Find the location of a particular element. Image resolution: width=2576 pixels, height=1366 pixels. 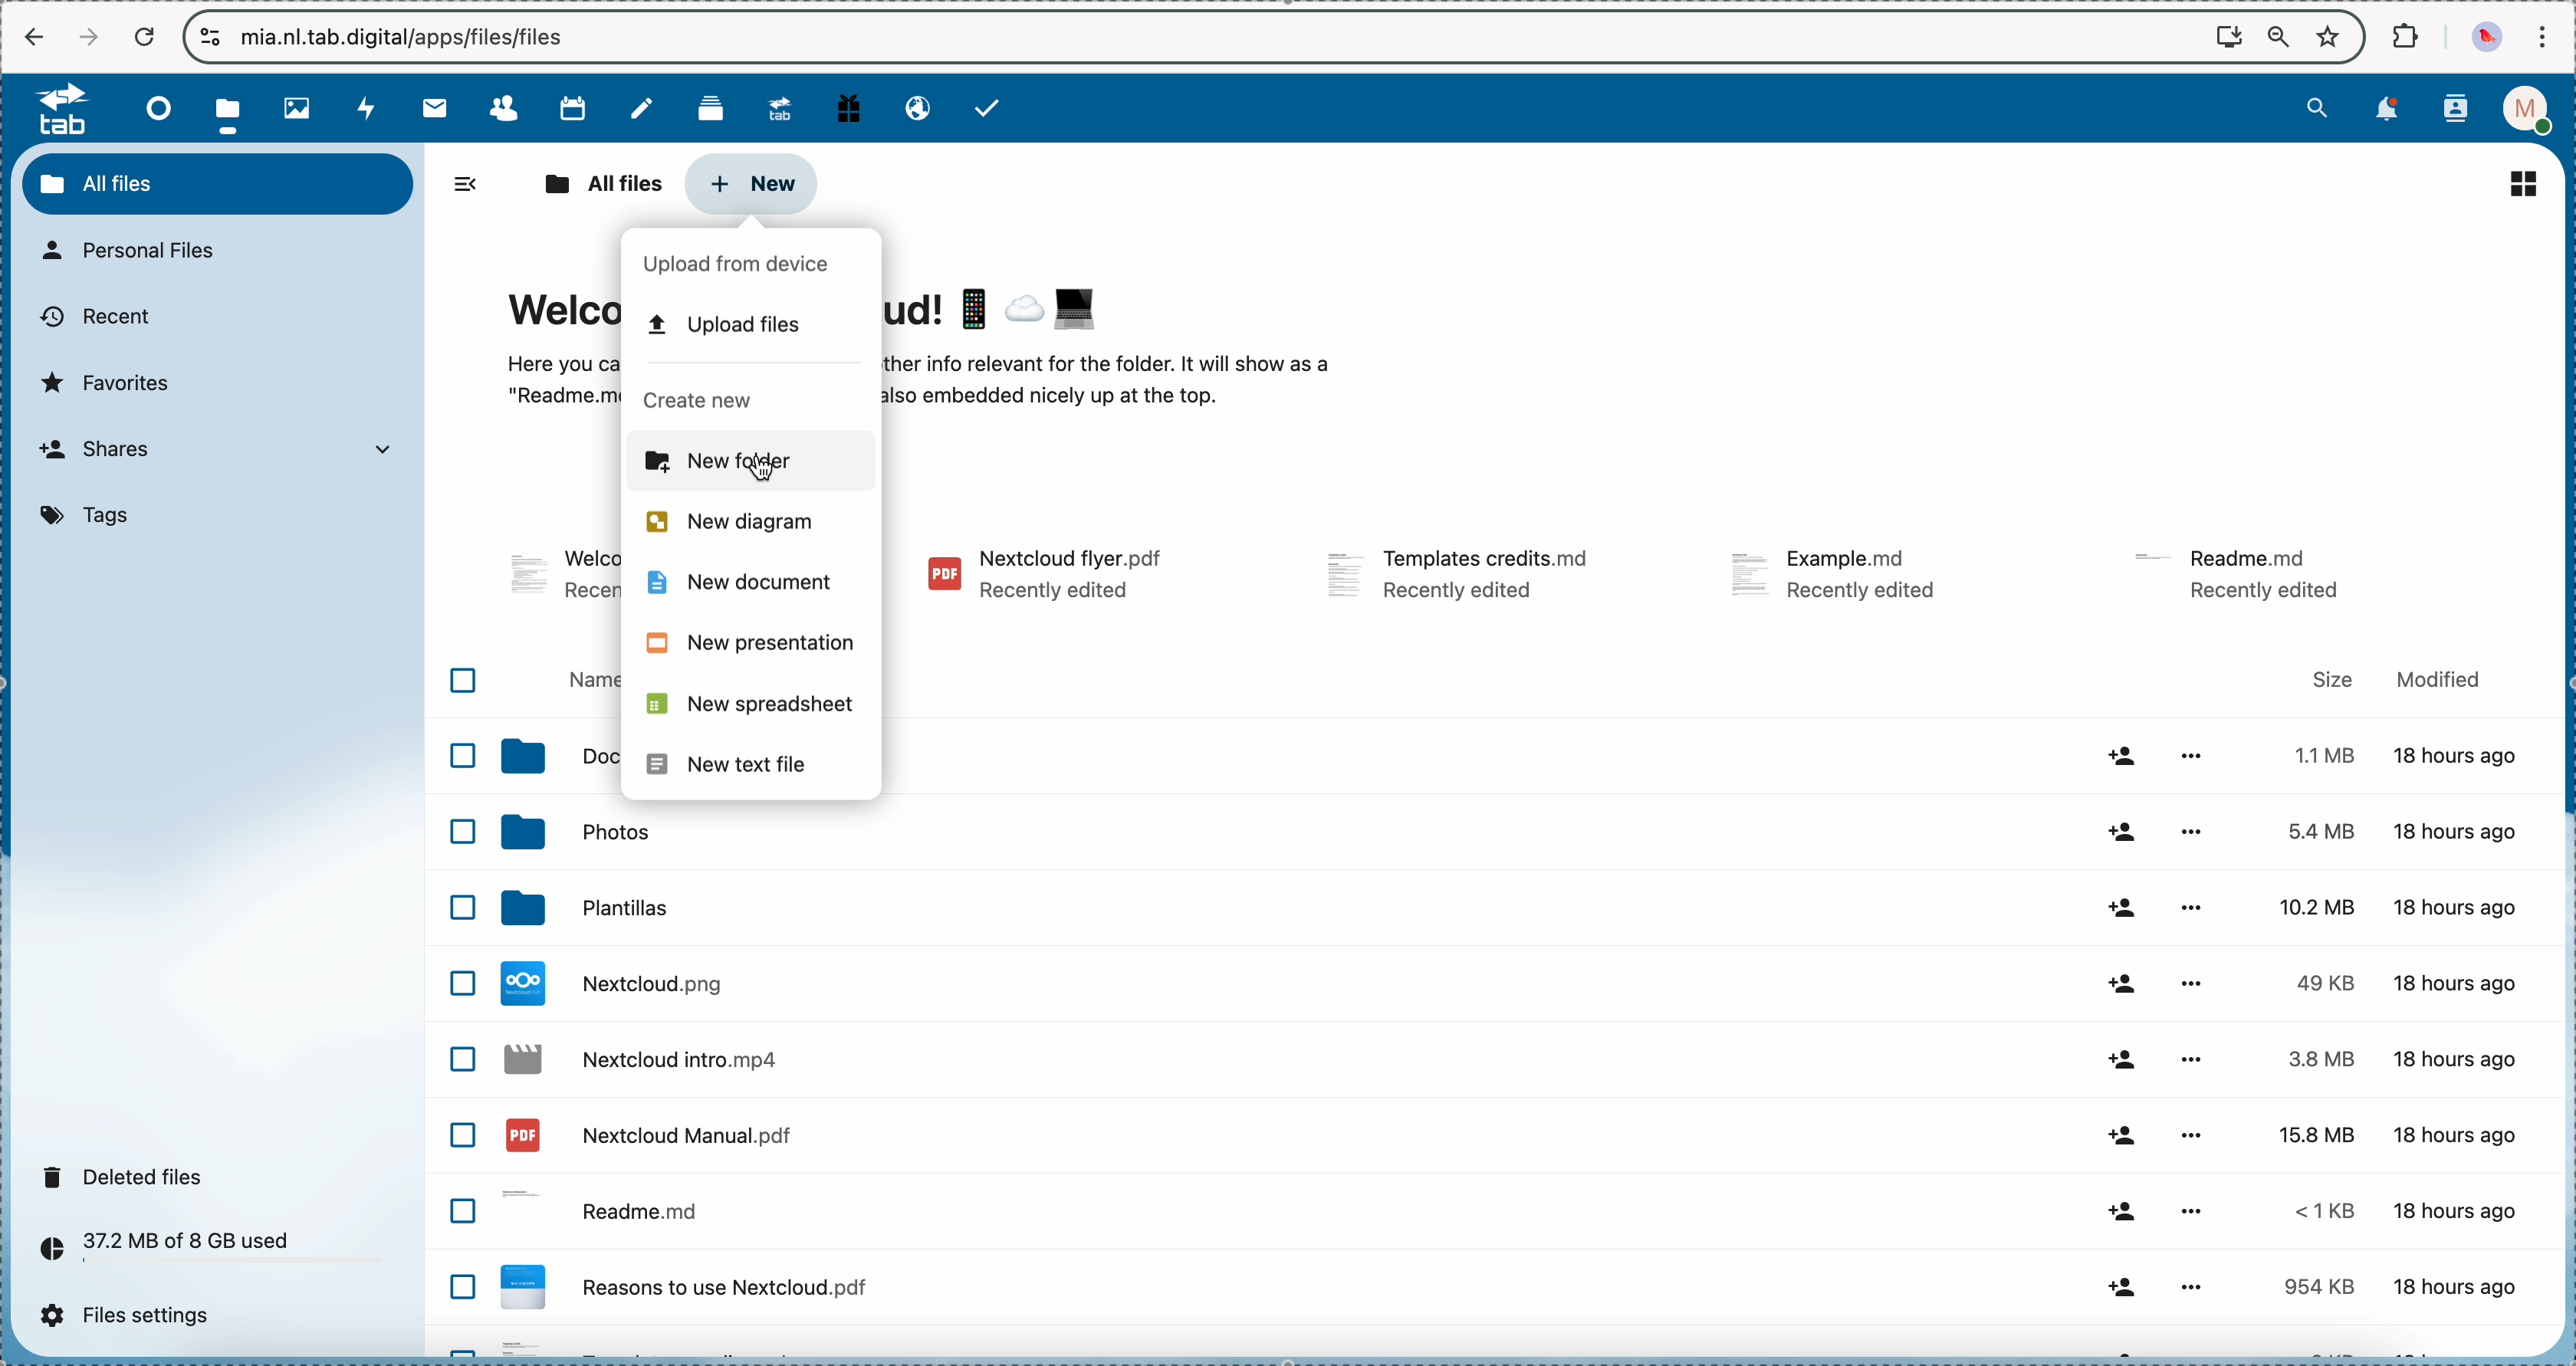

files settings is located at coordinates (135, 1316).